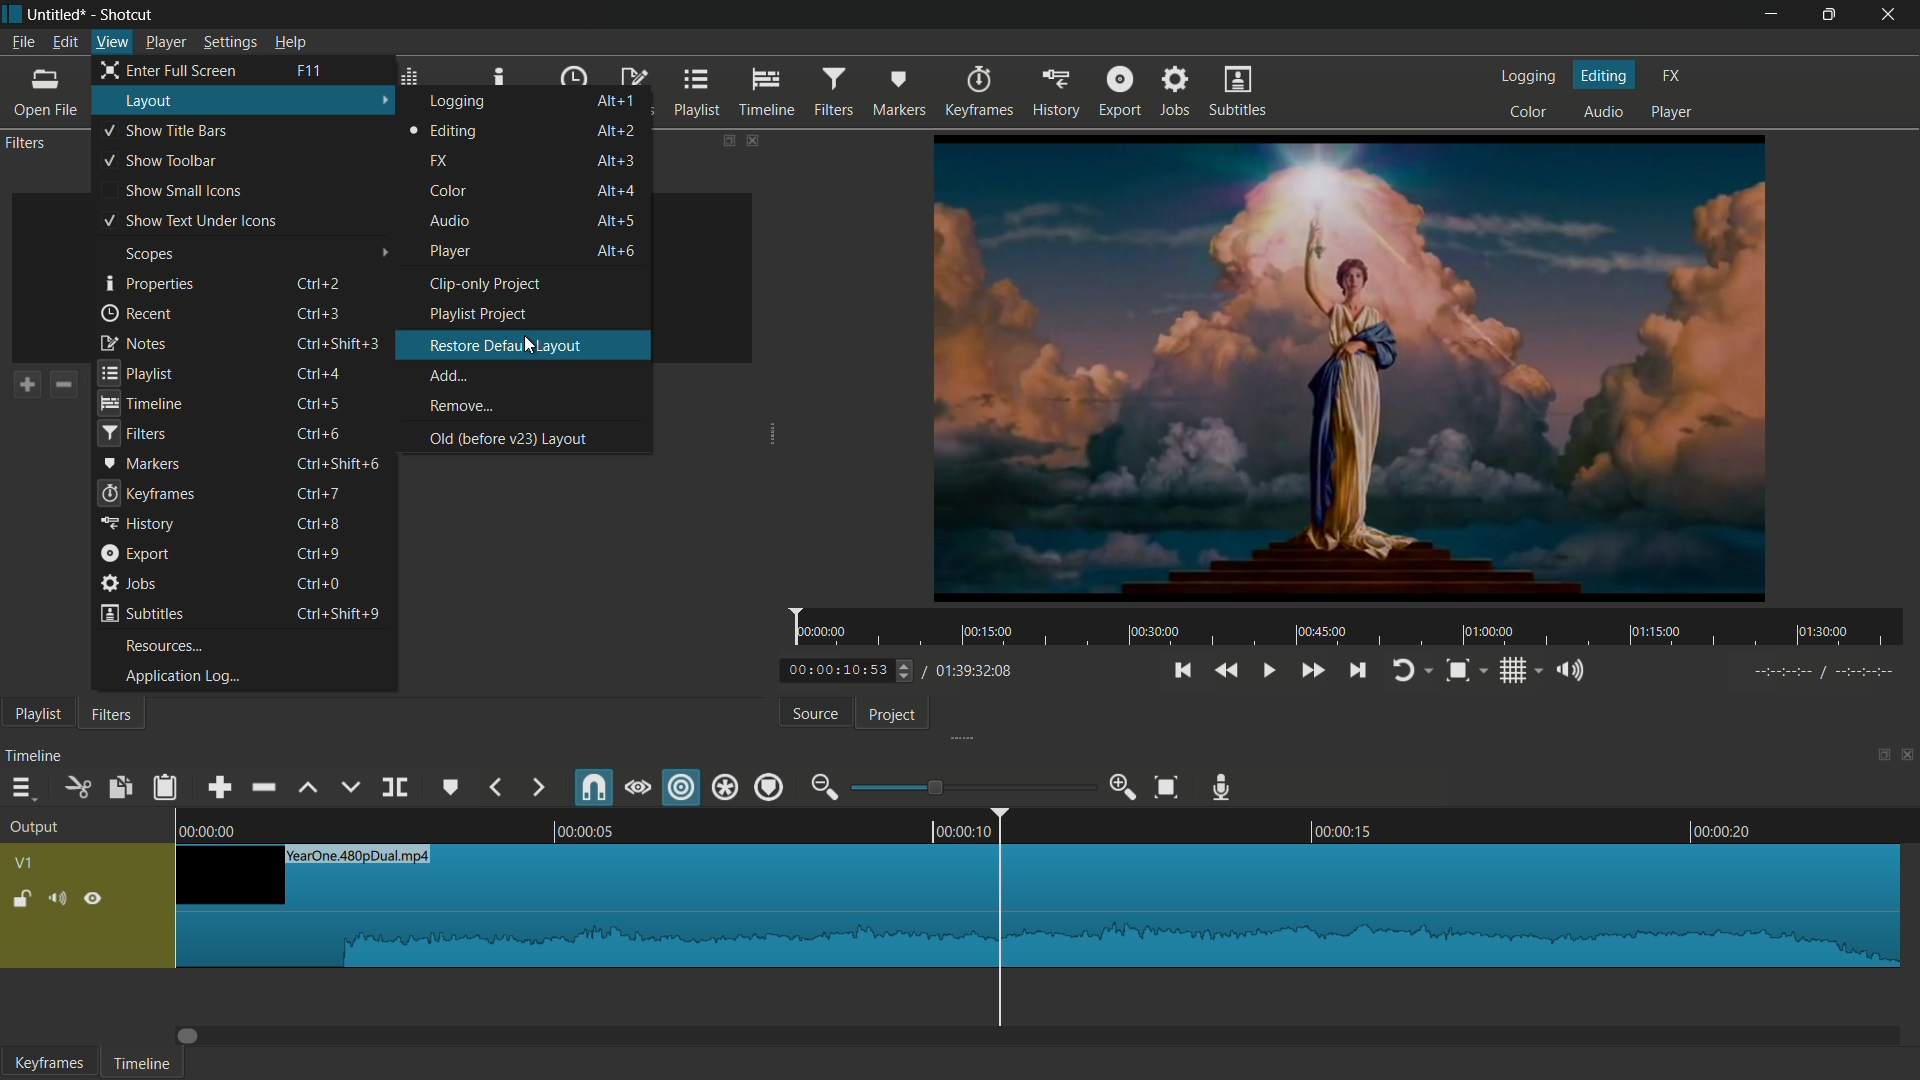  I want to click on move forward, so click(190, 1036).